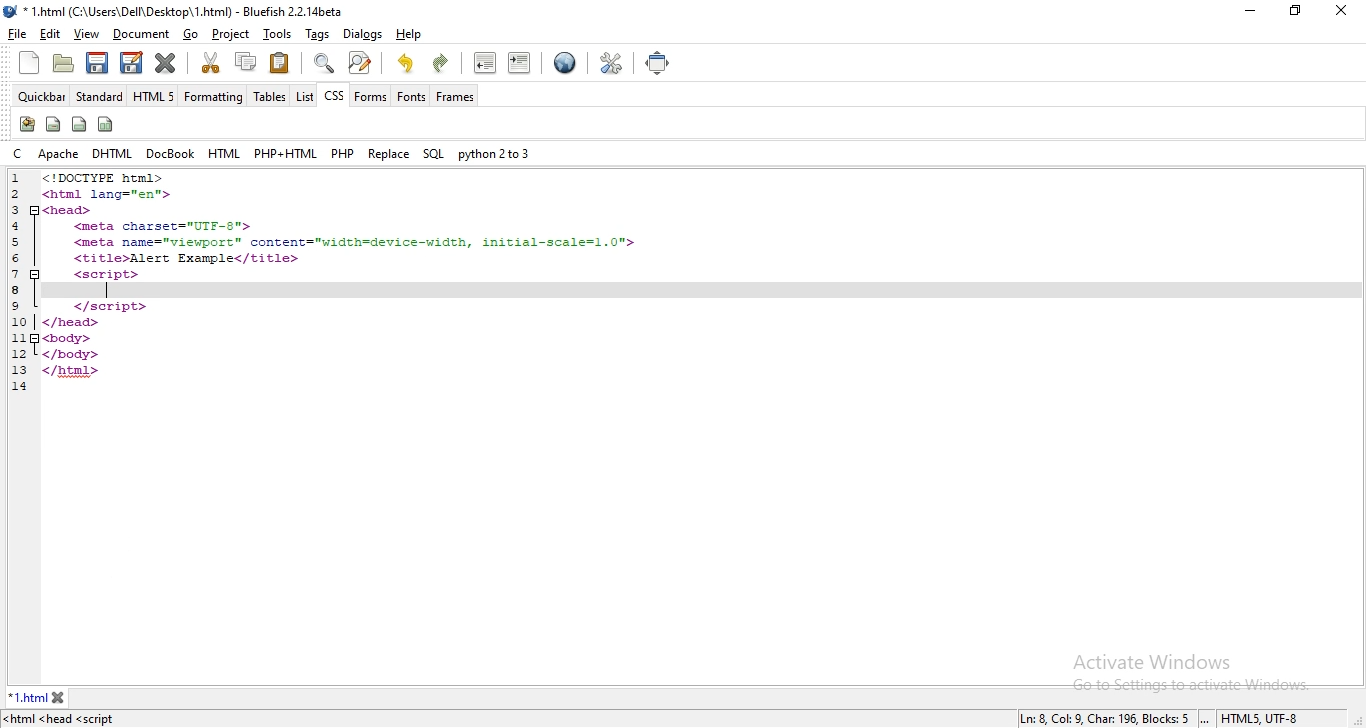  I want to click on new file, so click(29, 62).